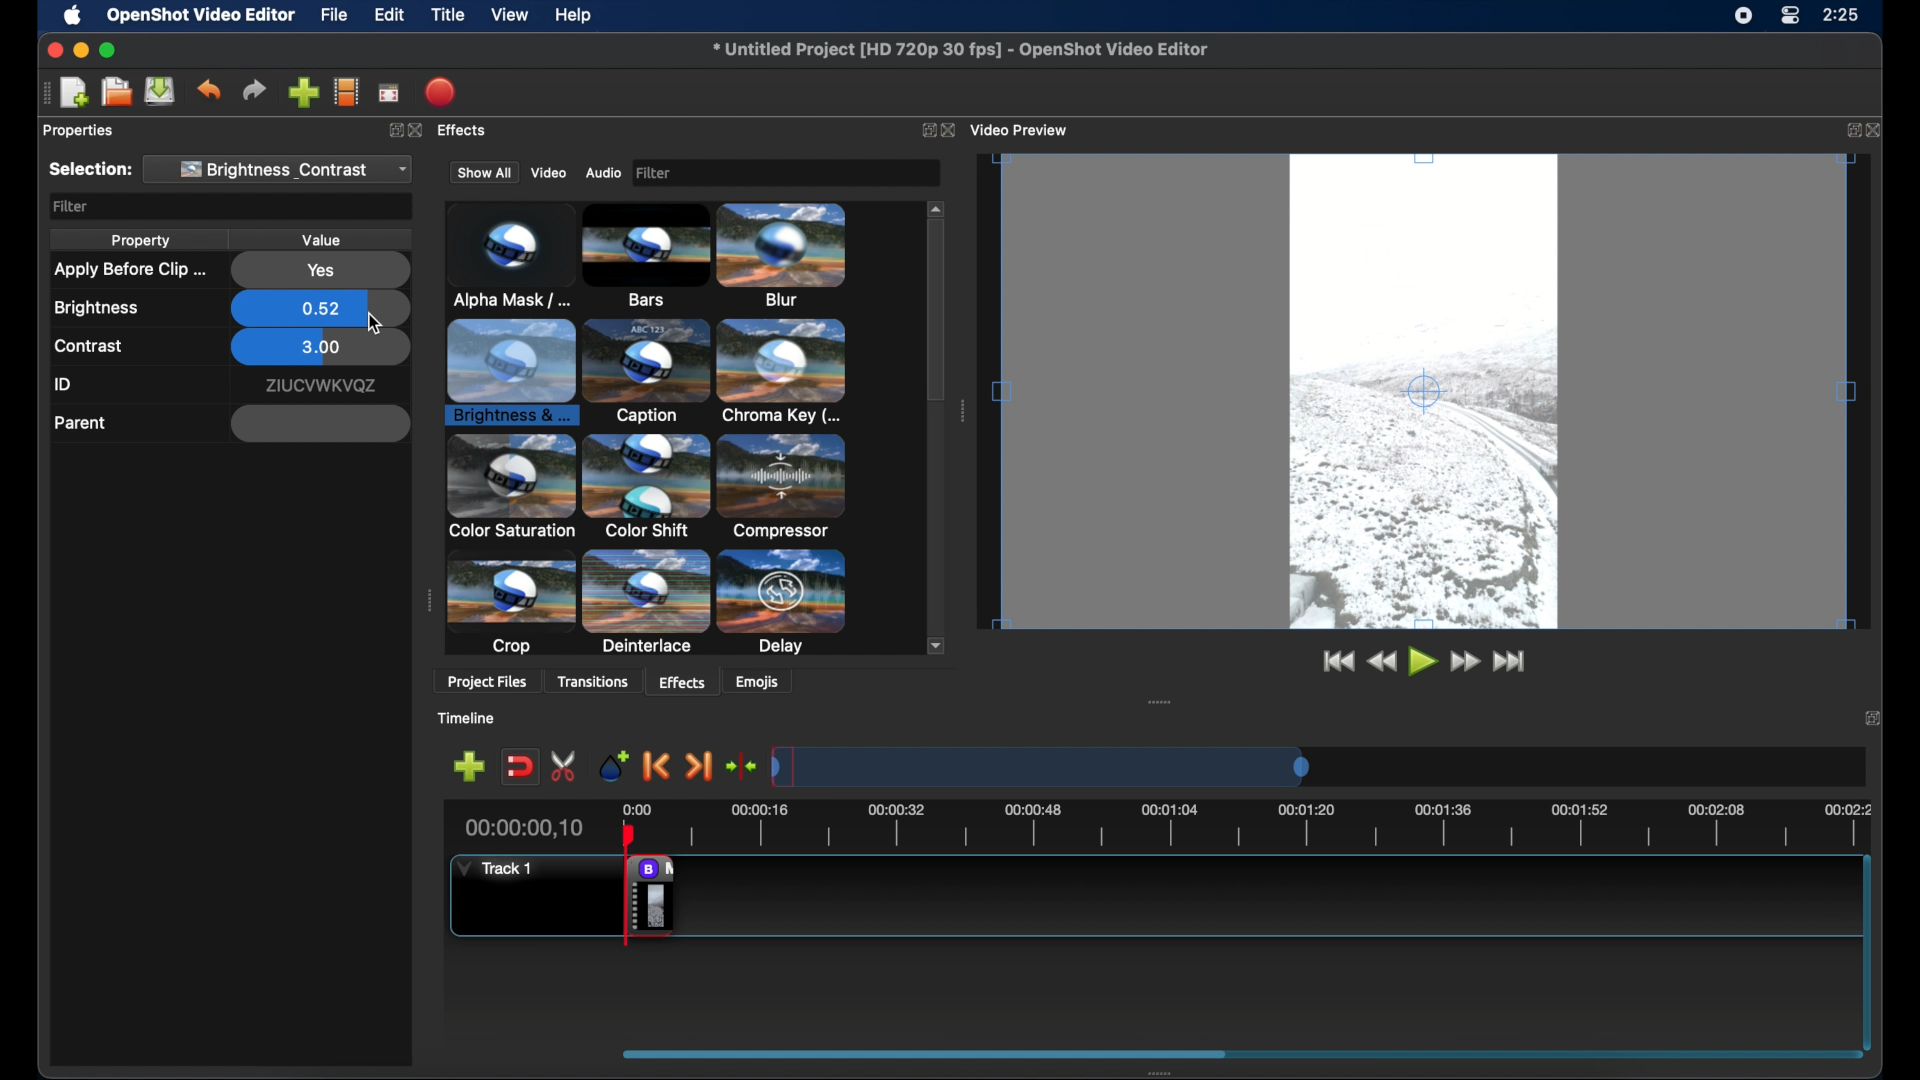  Describe the element at coordinates (789, 258) in the screenshot. I see `brightness and contrast highlighted` at that location.